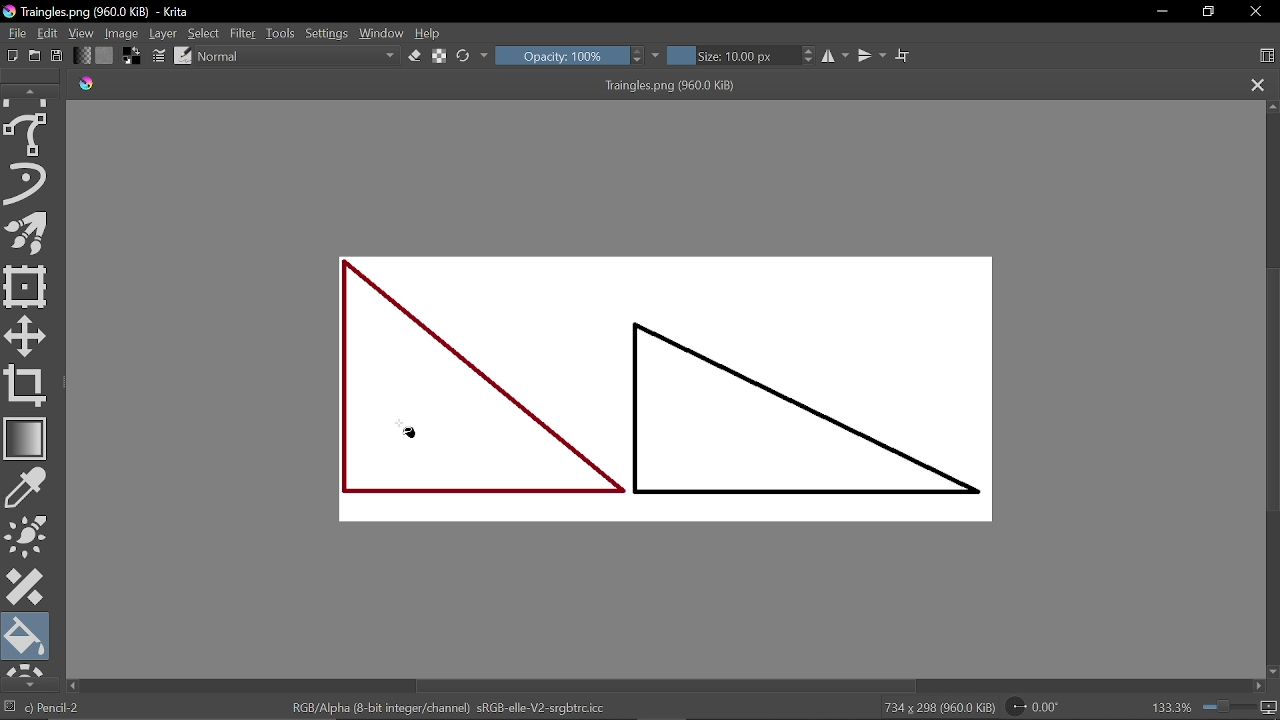 Image resolution: width=1280 pixels, height=720 pixels. I want to click on Save, so click(57, 56).